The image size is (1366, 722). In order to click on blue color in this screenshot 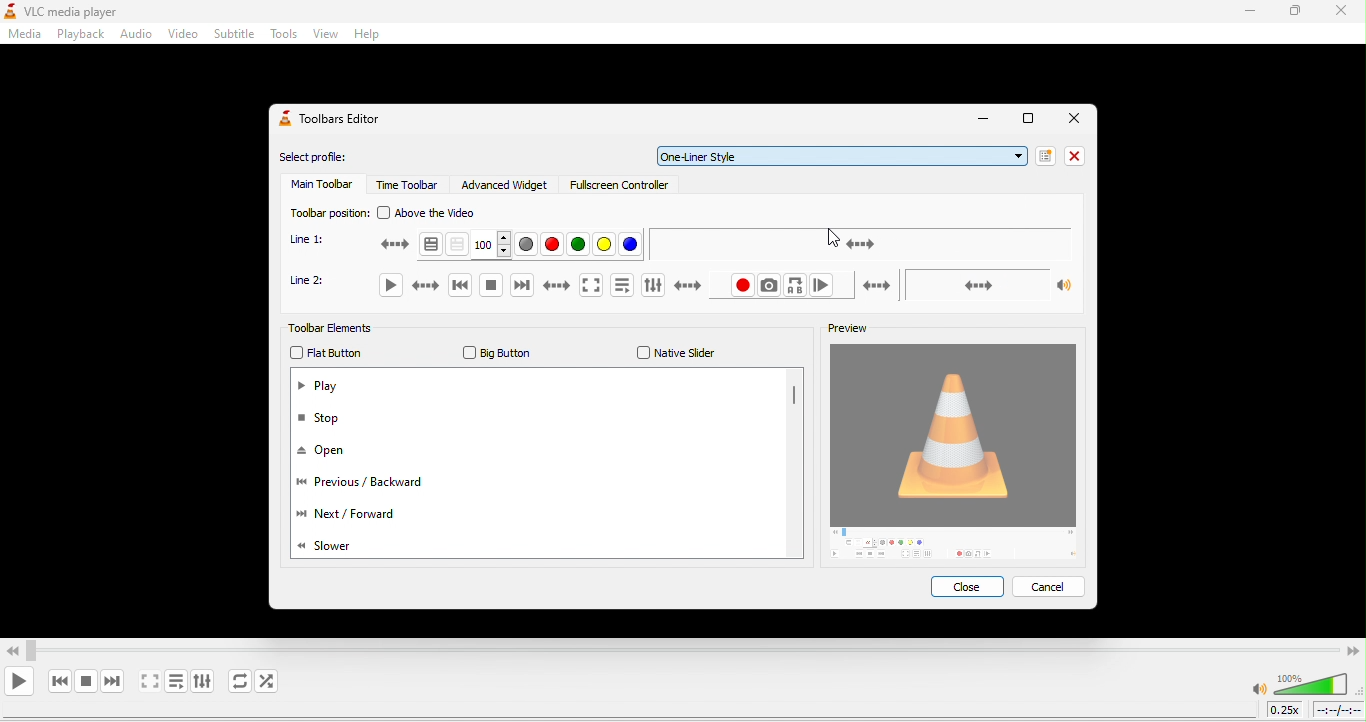, I will do `click(629, 245)`.